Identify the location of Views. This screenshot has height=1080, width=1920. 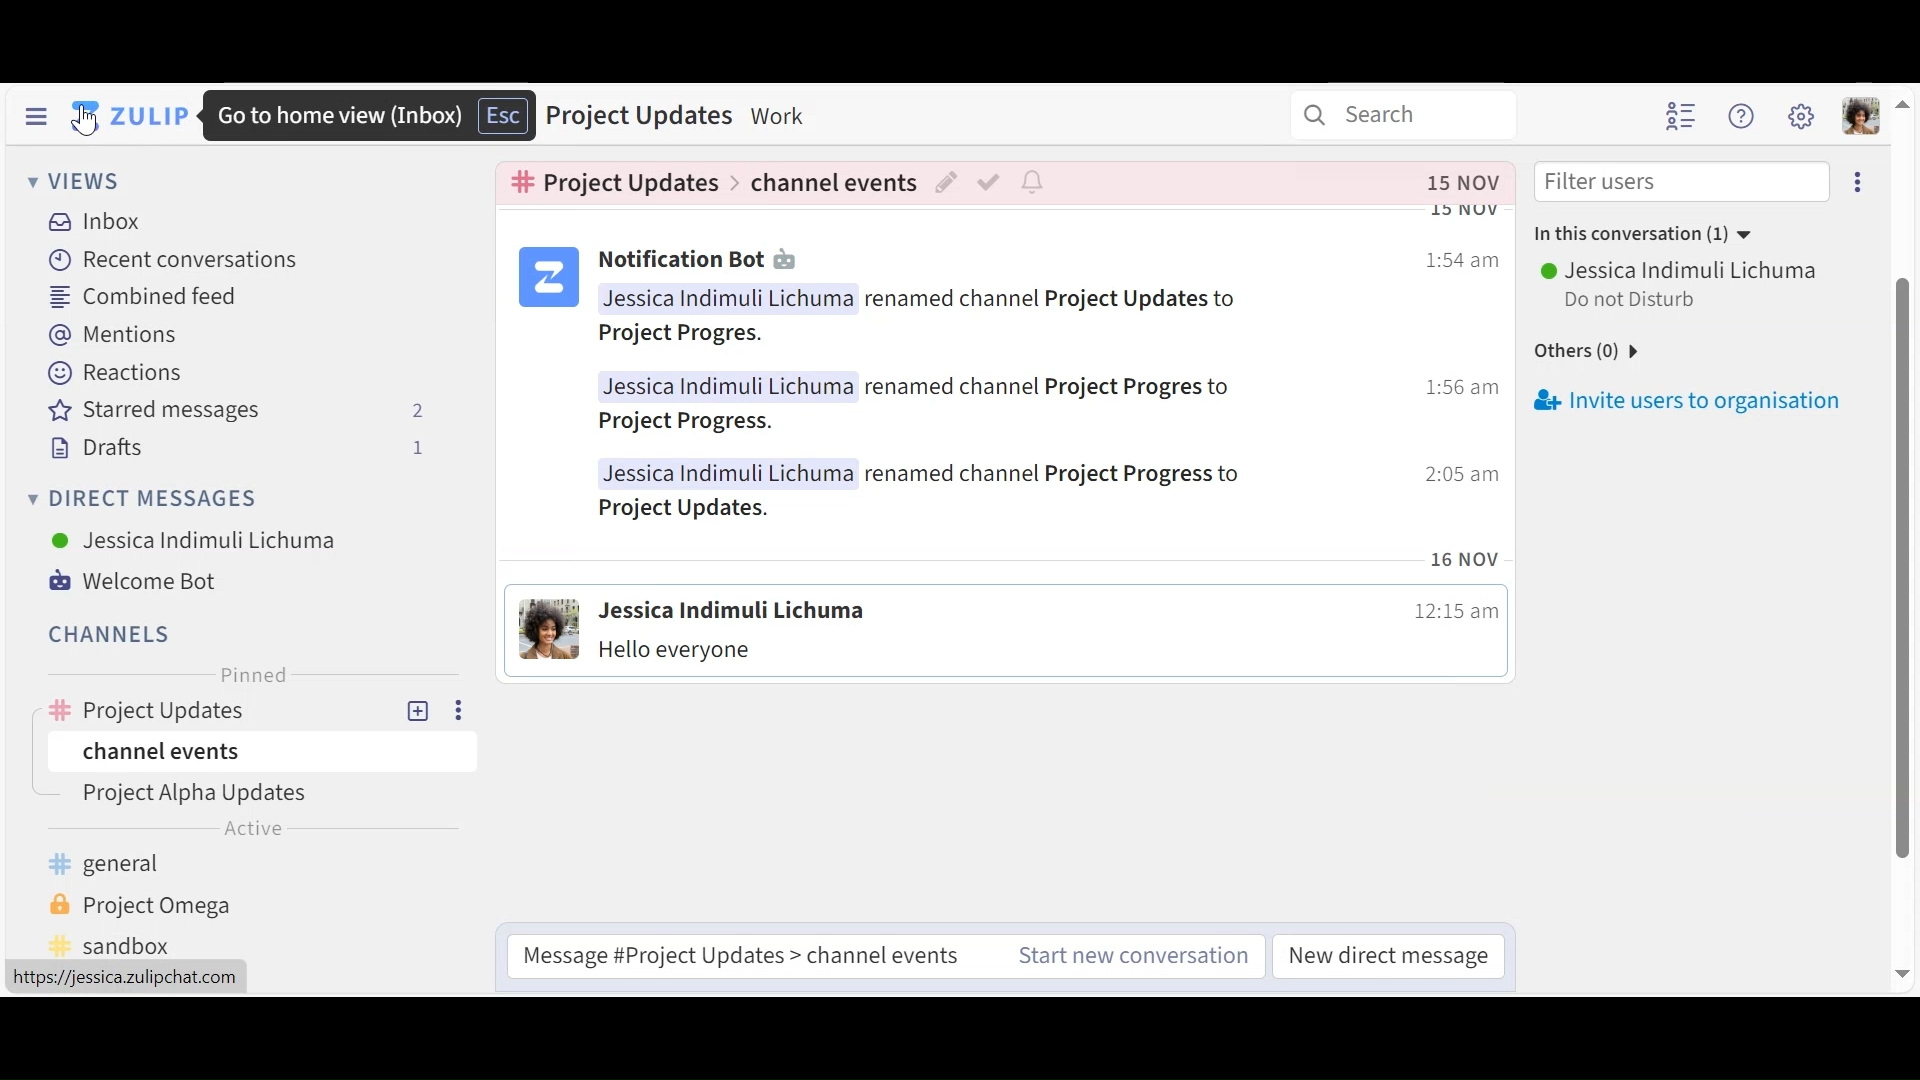
(74, 181).